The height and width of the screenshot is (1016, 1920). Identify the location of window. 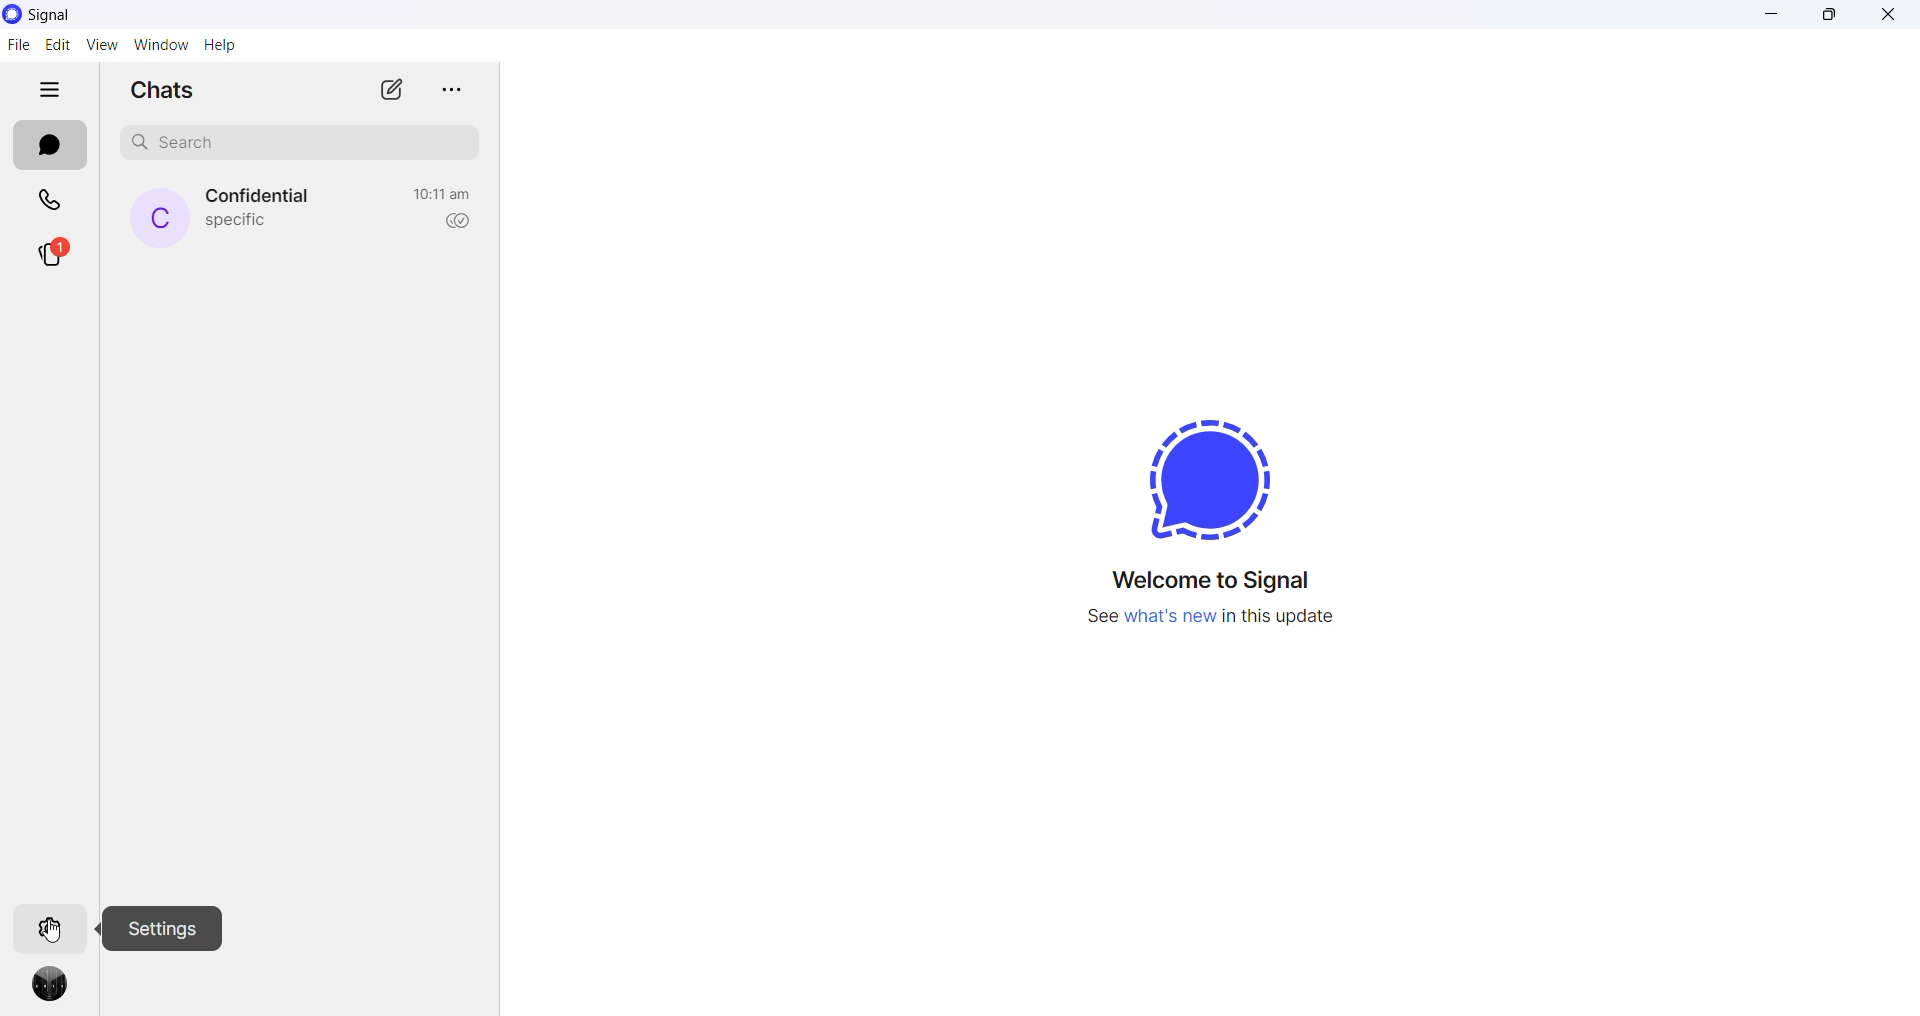
(160, 45).